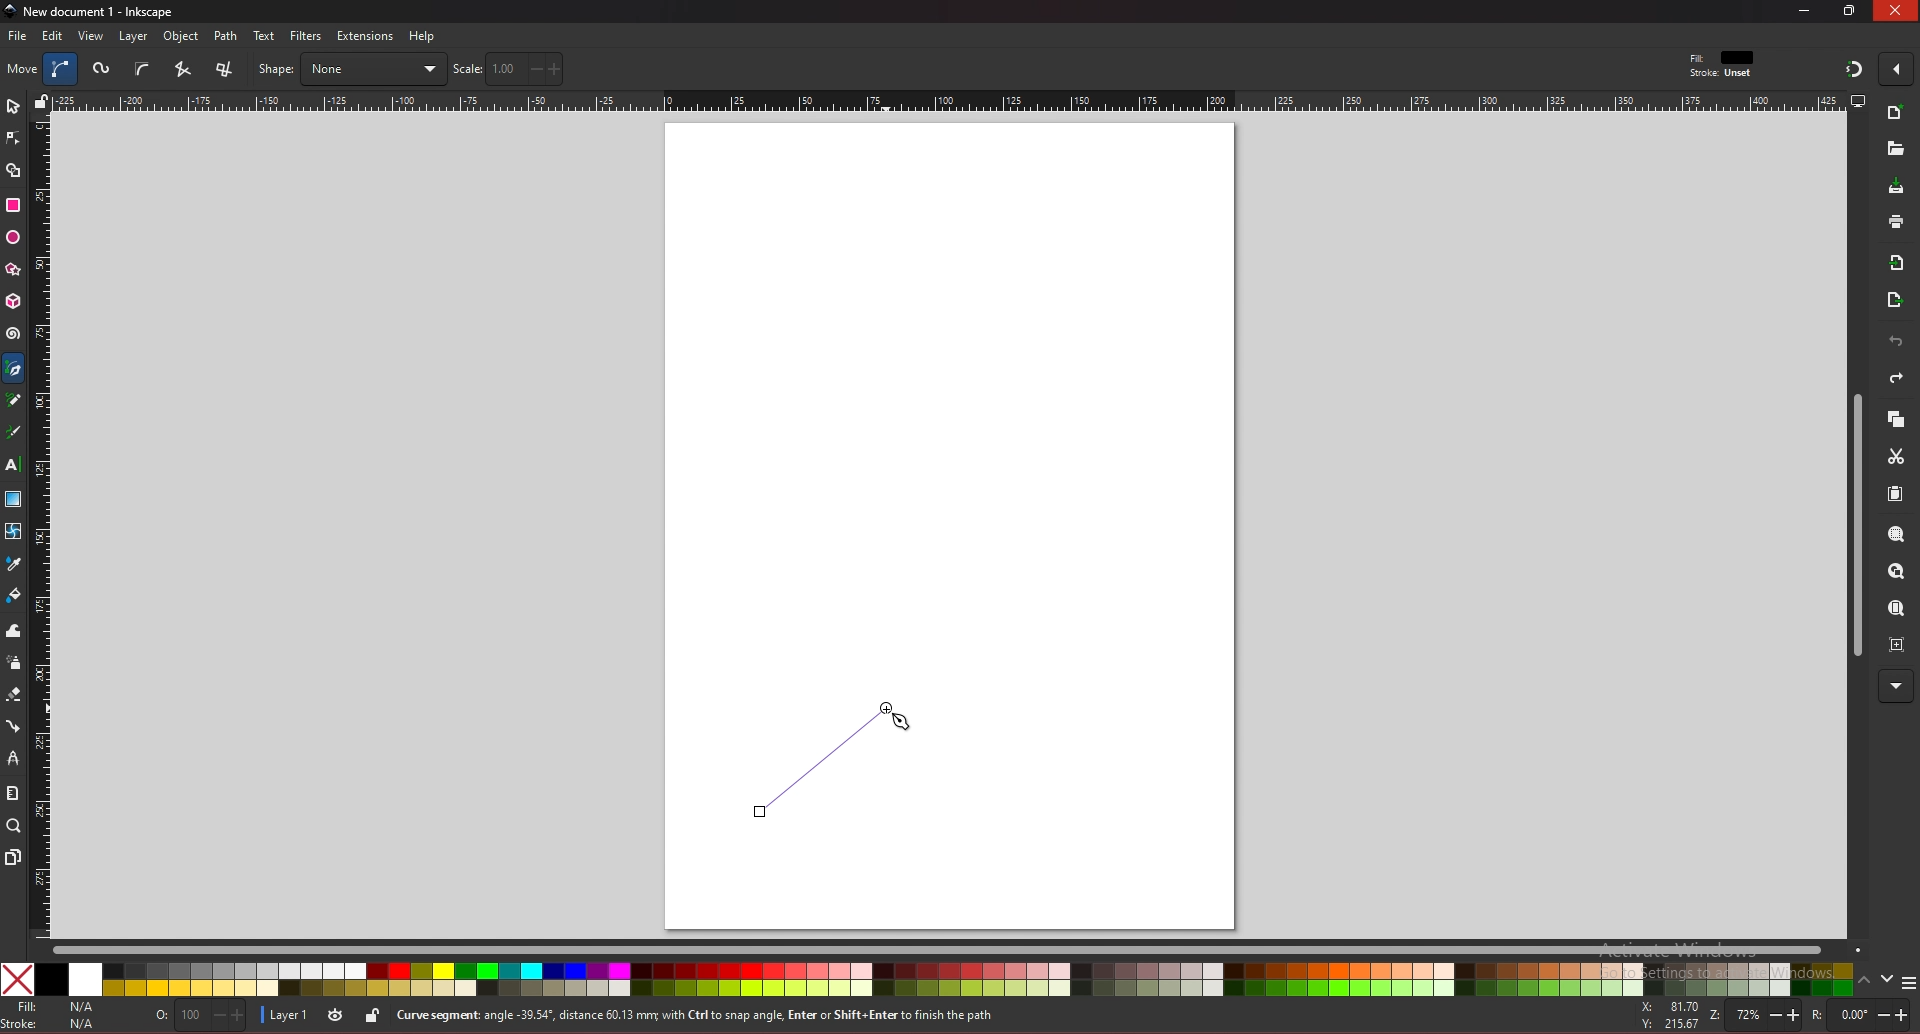  What do you see at coordinates (286, 1014) in the screenshot?
I see `layer` at bounding box center [286, 1014].